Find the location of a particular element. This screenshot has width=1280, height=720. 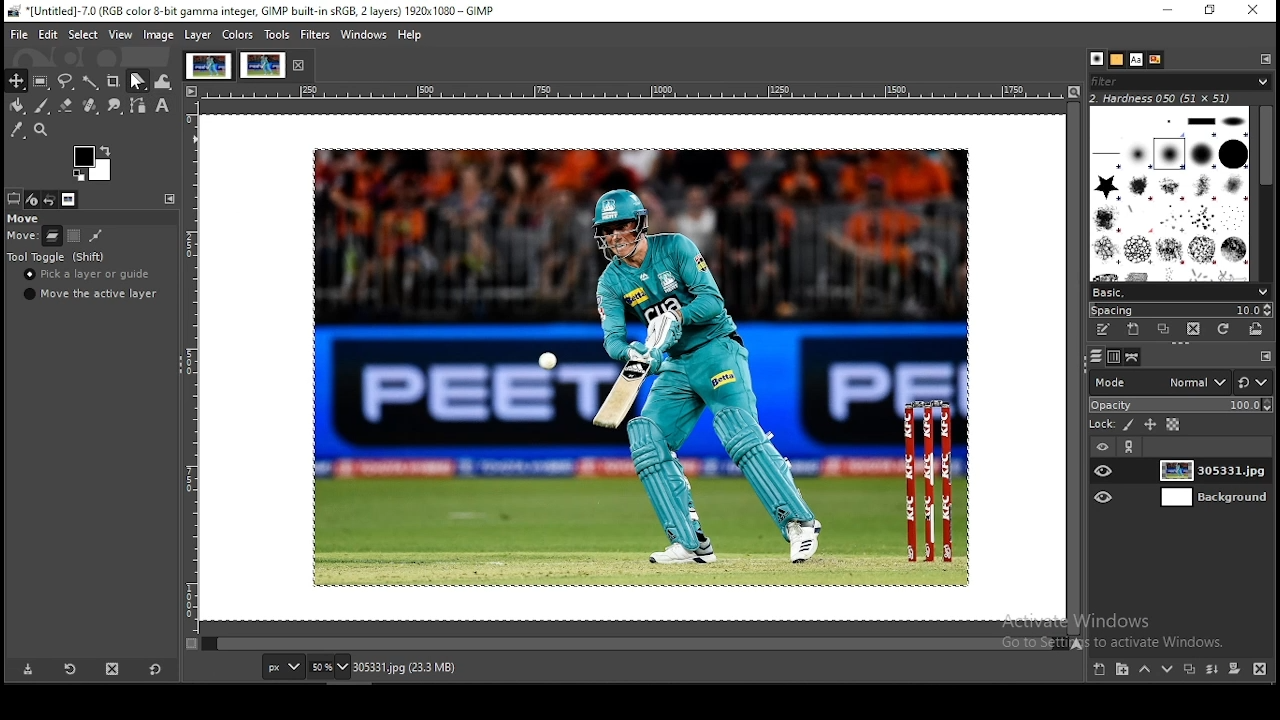

305331.jpg (23.3 mb) is located at coordinates (406, 668).